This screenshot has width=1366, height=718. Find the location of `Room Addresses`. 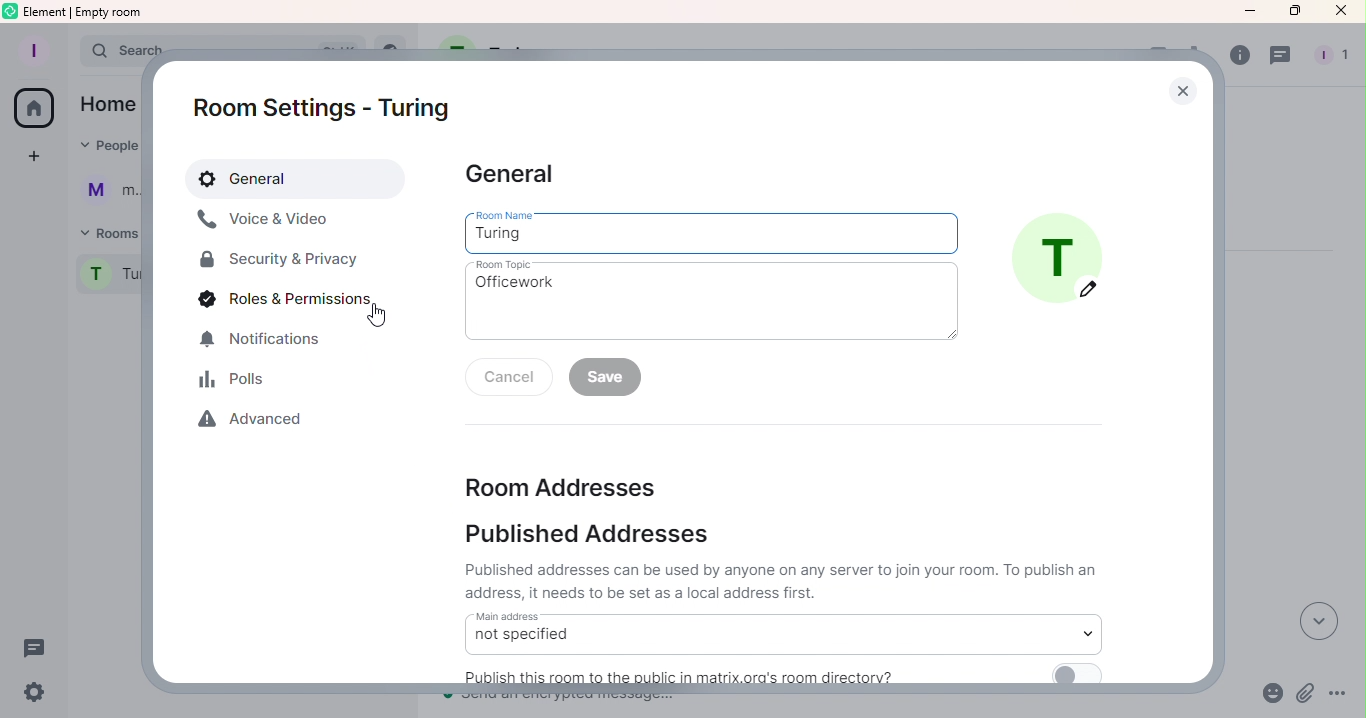

Room Addresses is located at coordinates (635, 483).